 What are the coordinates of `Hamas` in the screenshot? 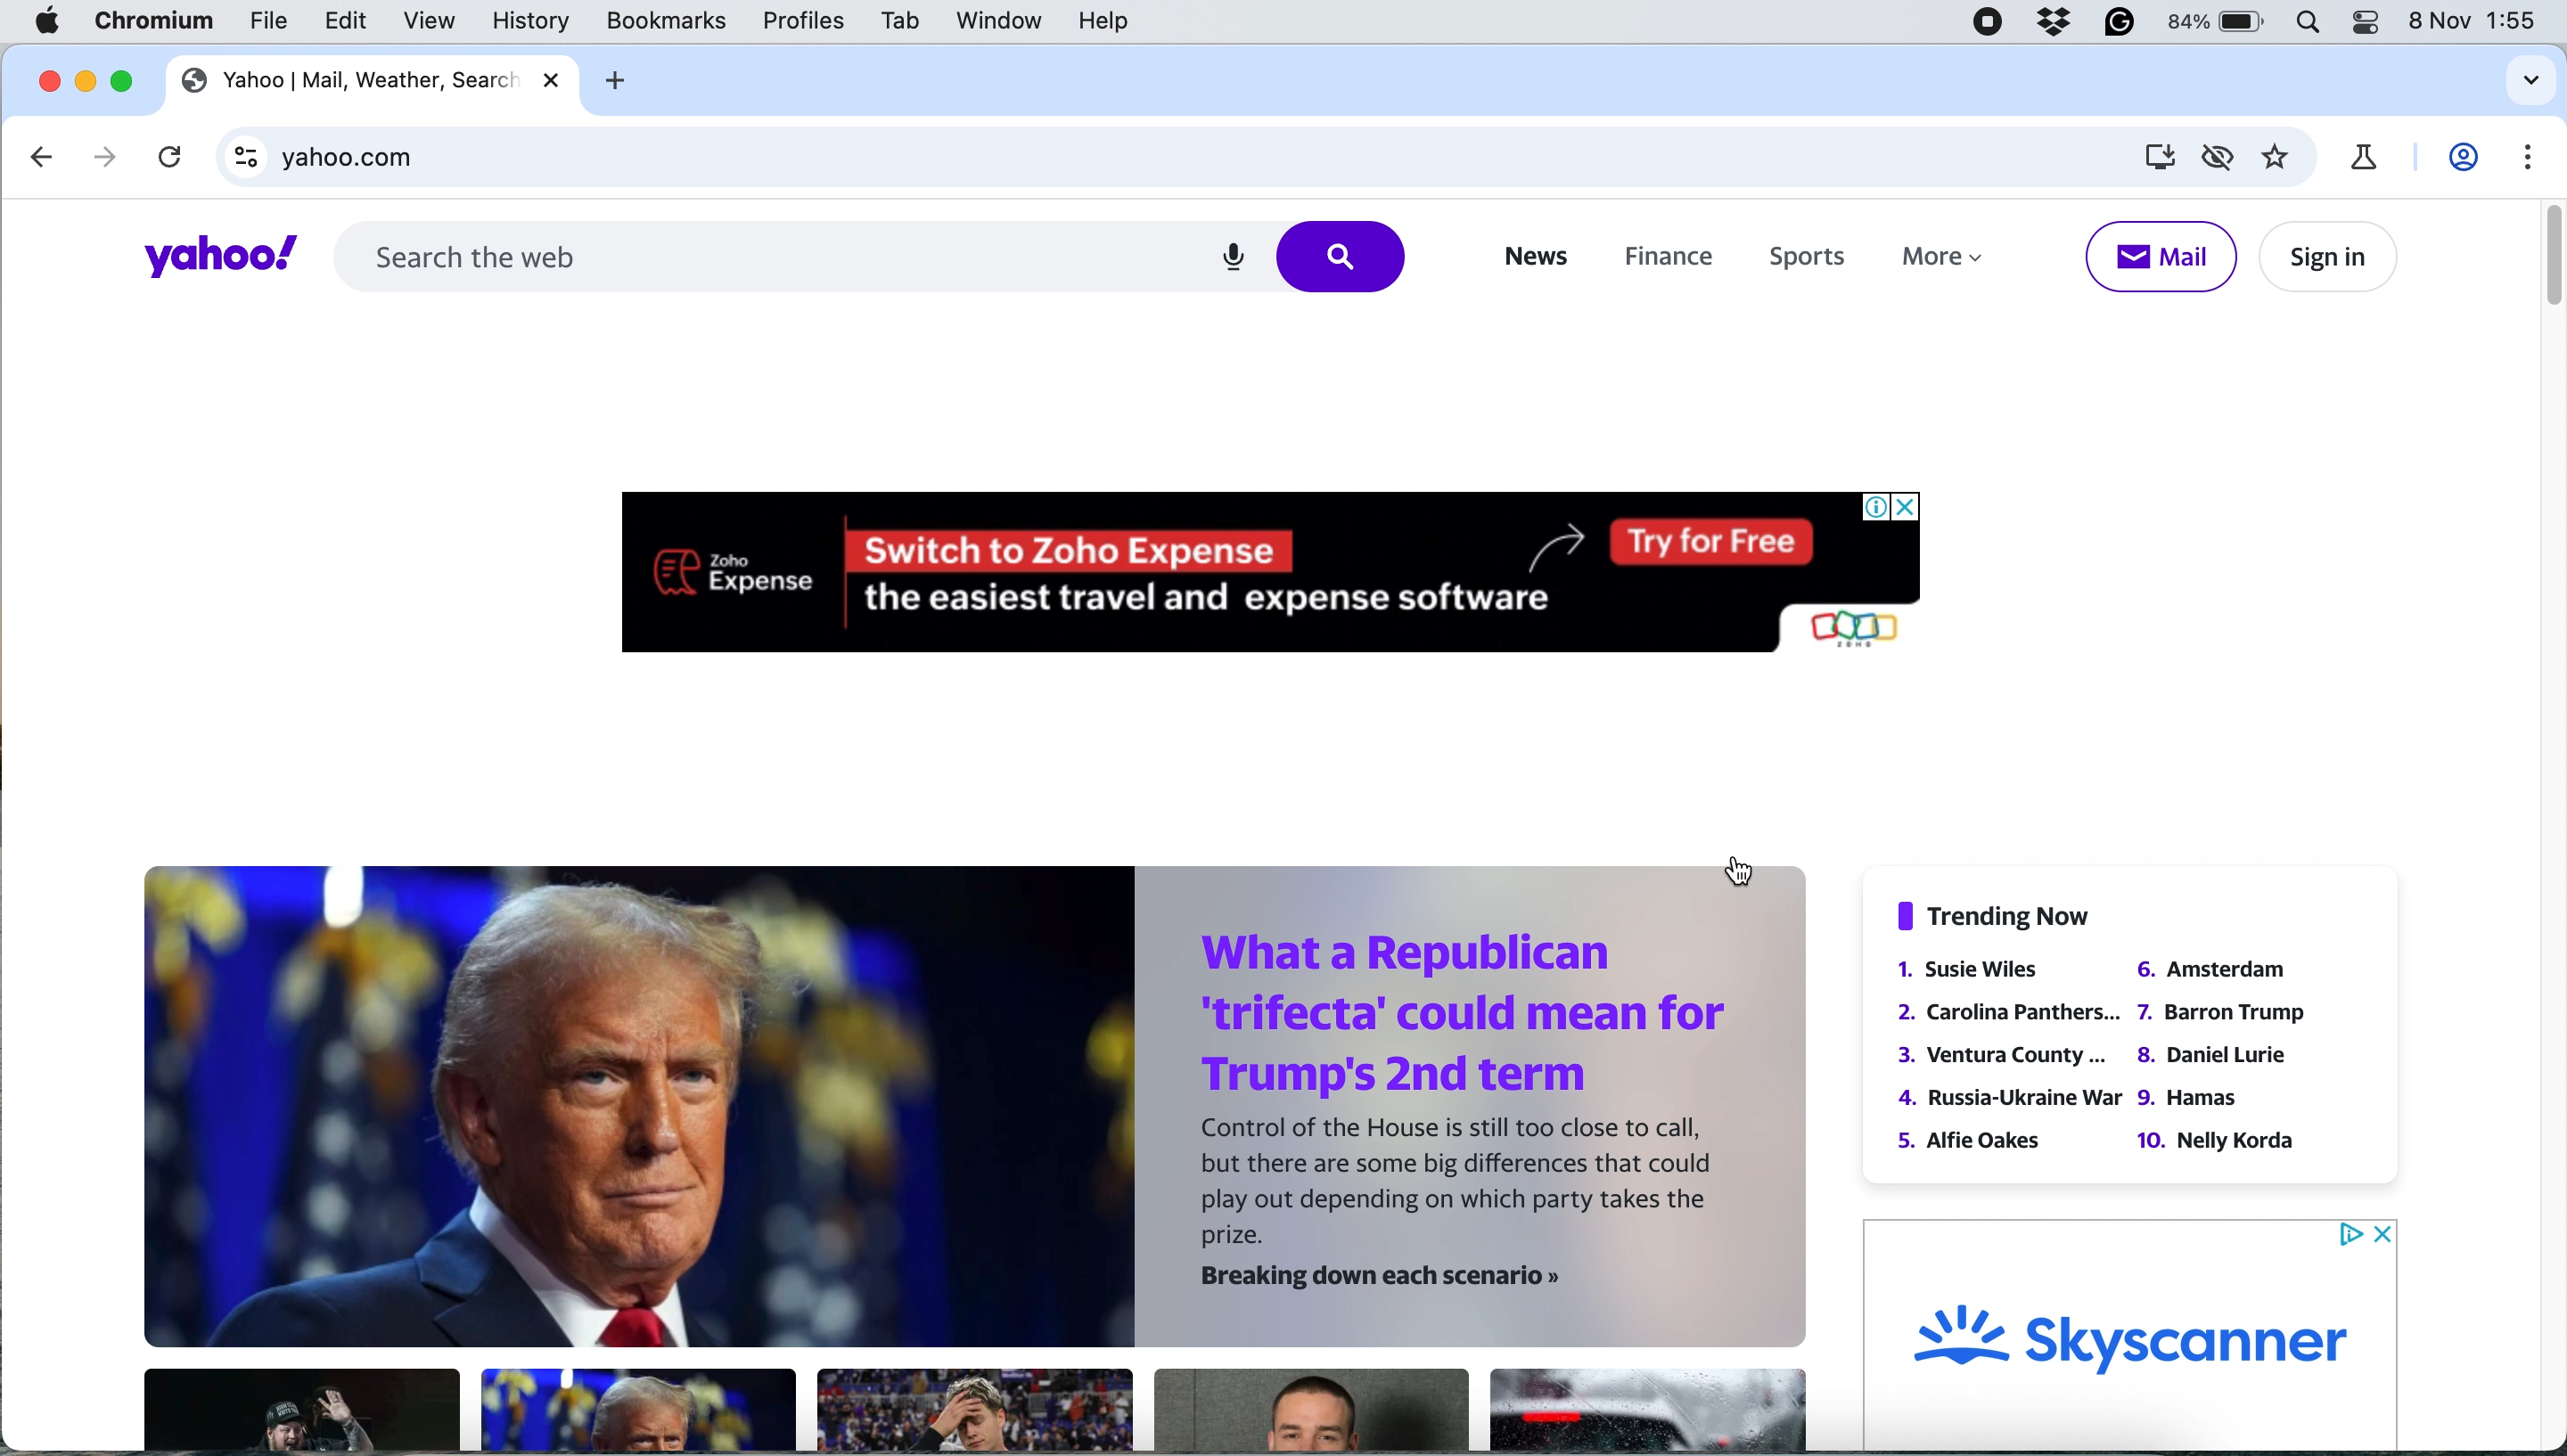 It's located at (2191, 1100).